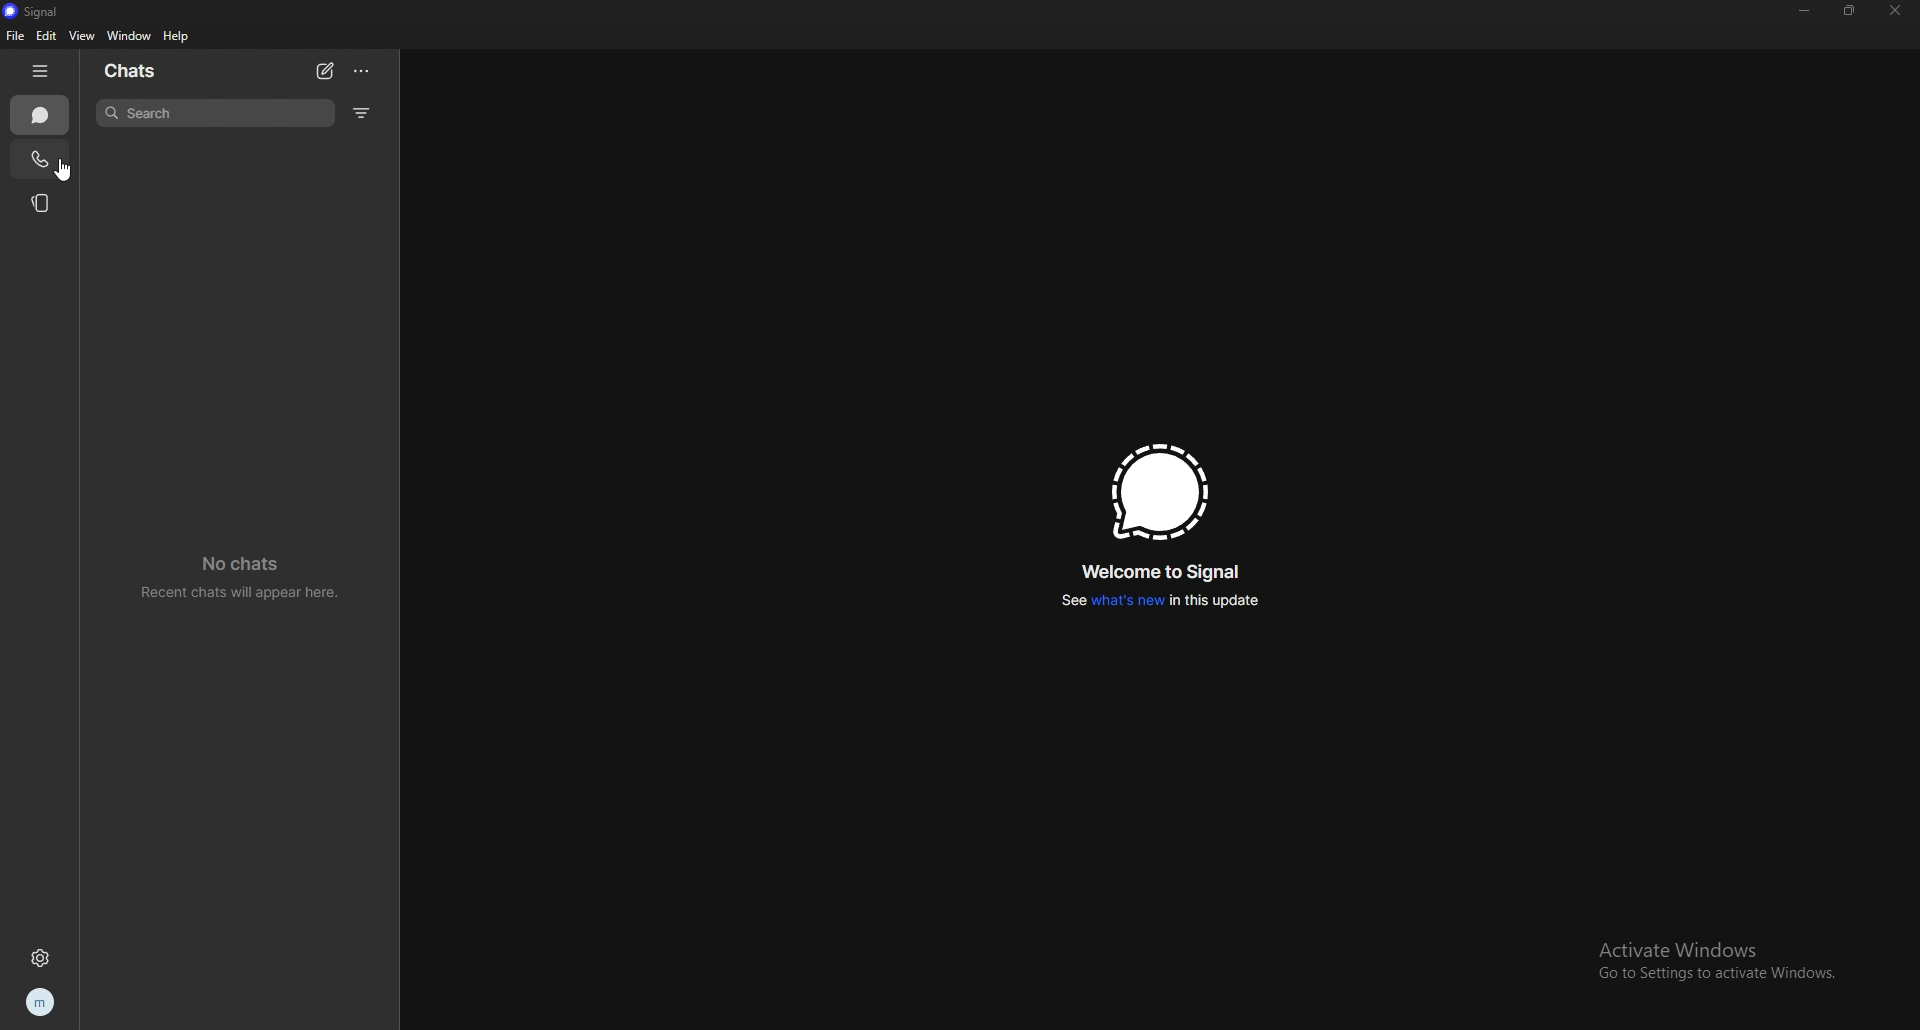 This screenshot has width=1920, height=1030. I want to click on file, so click(14, 36).